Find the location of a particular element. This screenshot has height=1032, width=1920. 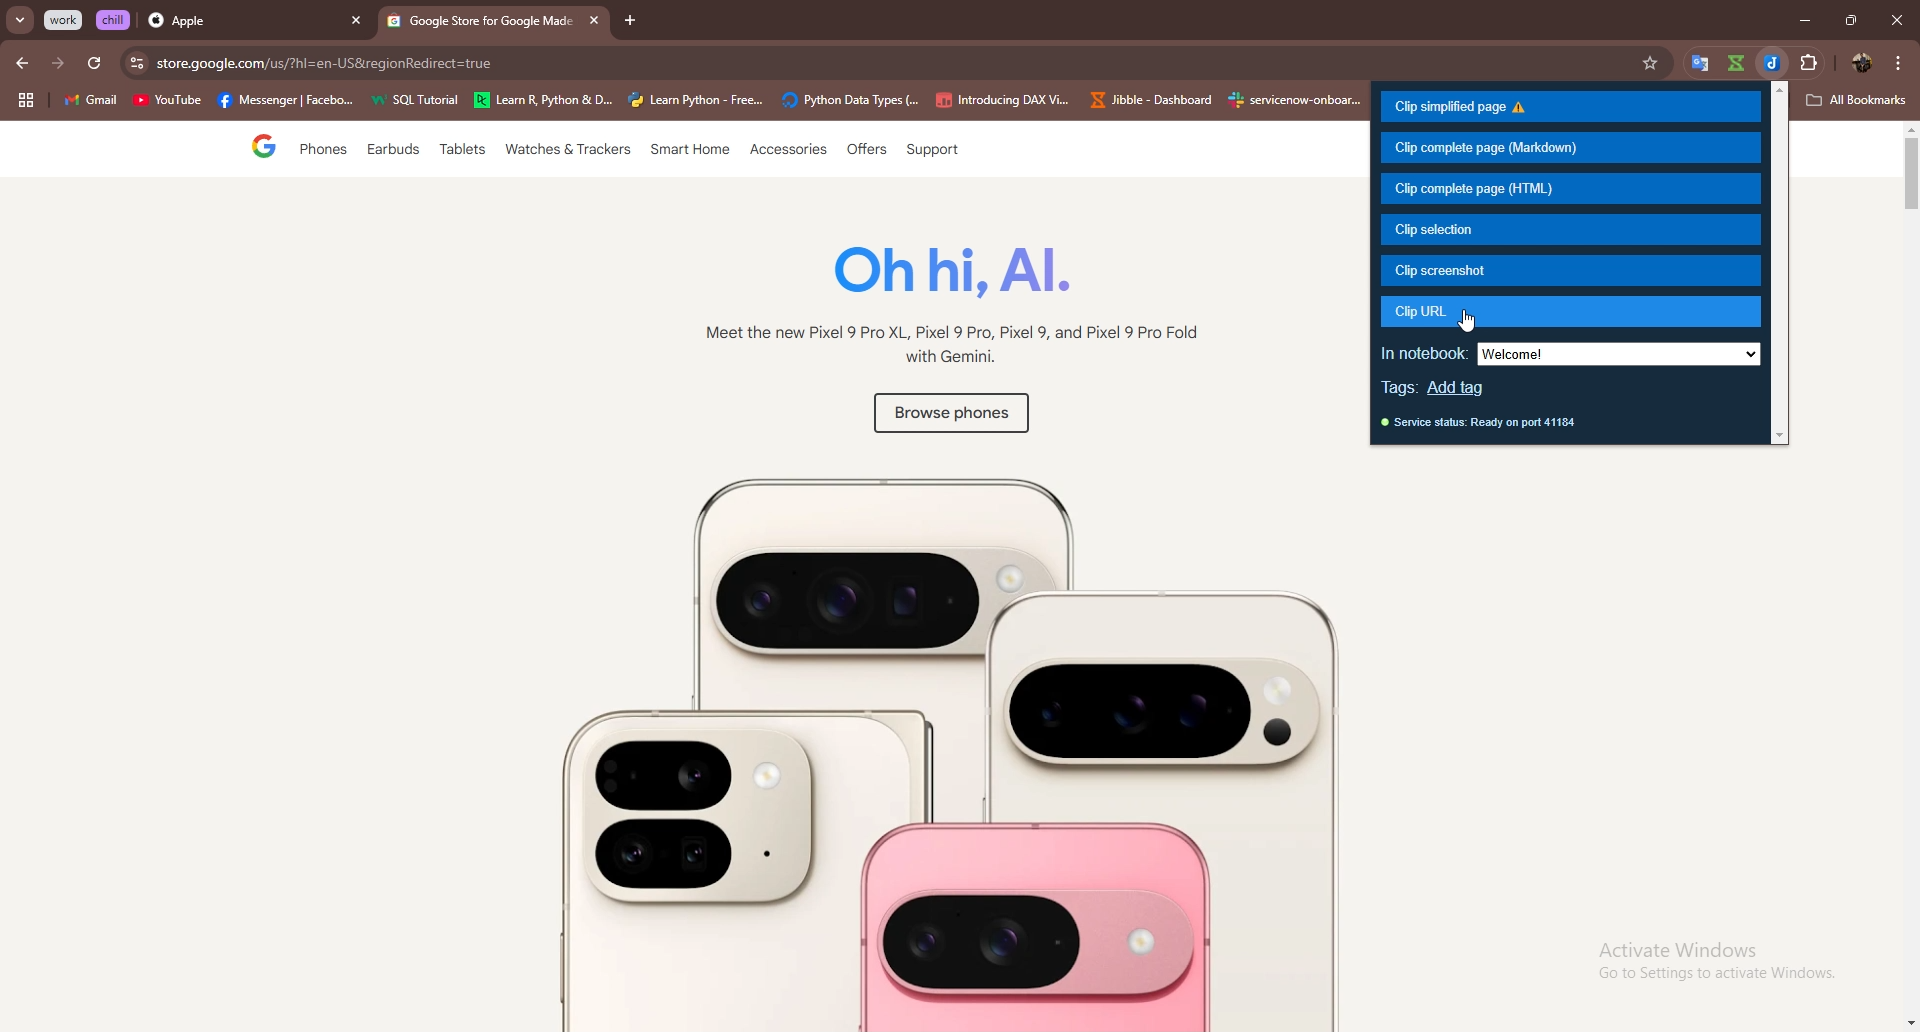

Activate Windows
Go to Settings to activate Windows. is located at coordinates (1704, 962).